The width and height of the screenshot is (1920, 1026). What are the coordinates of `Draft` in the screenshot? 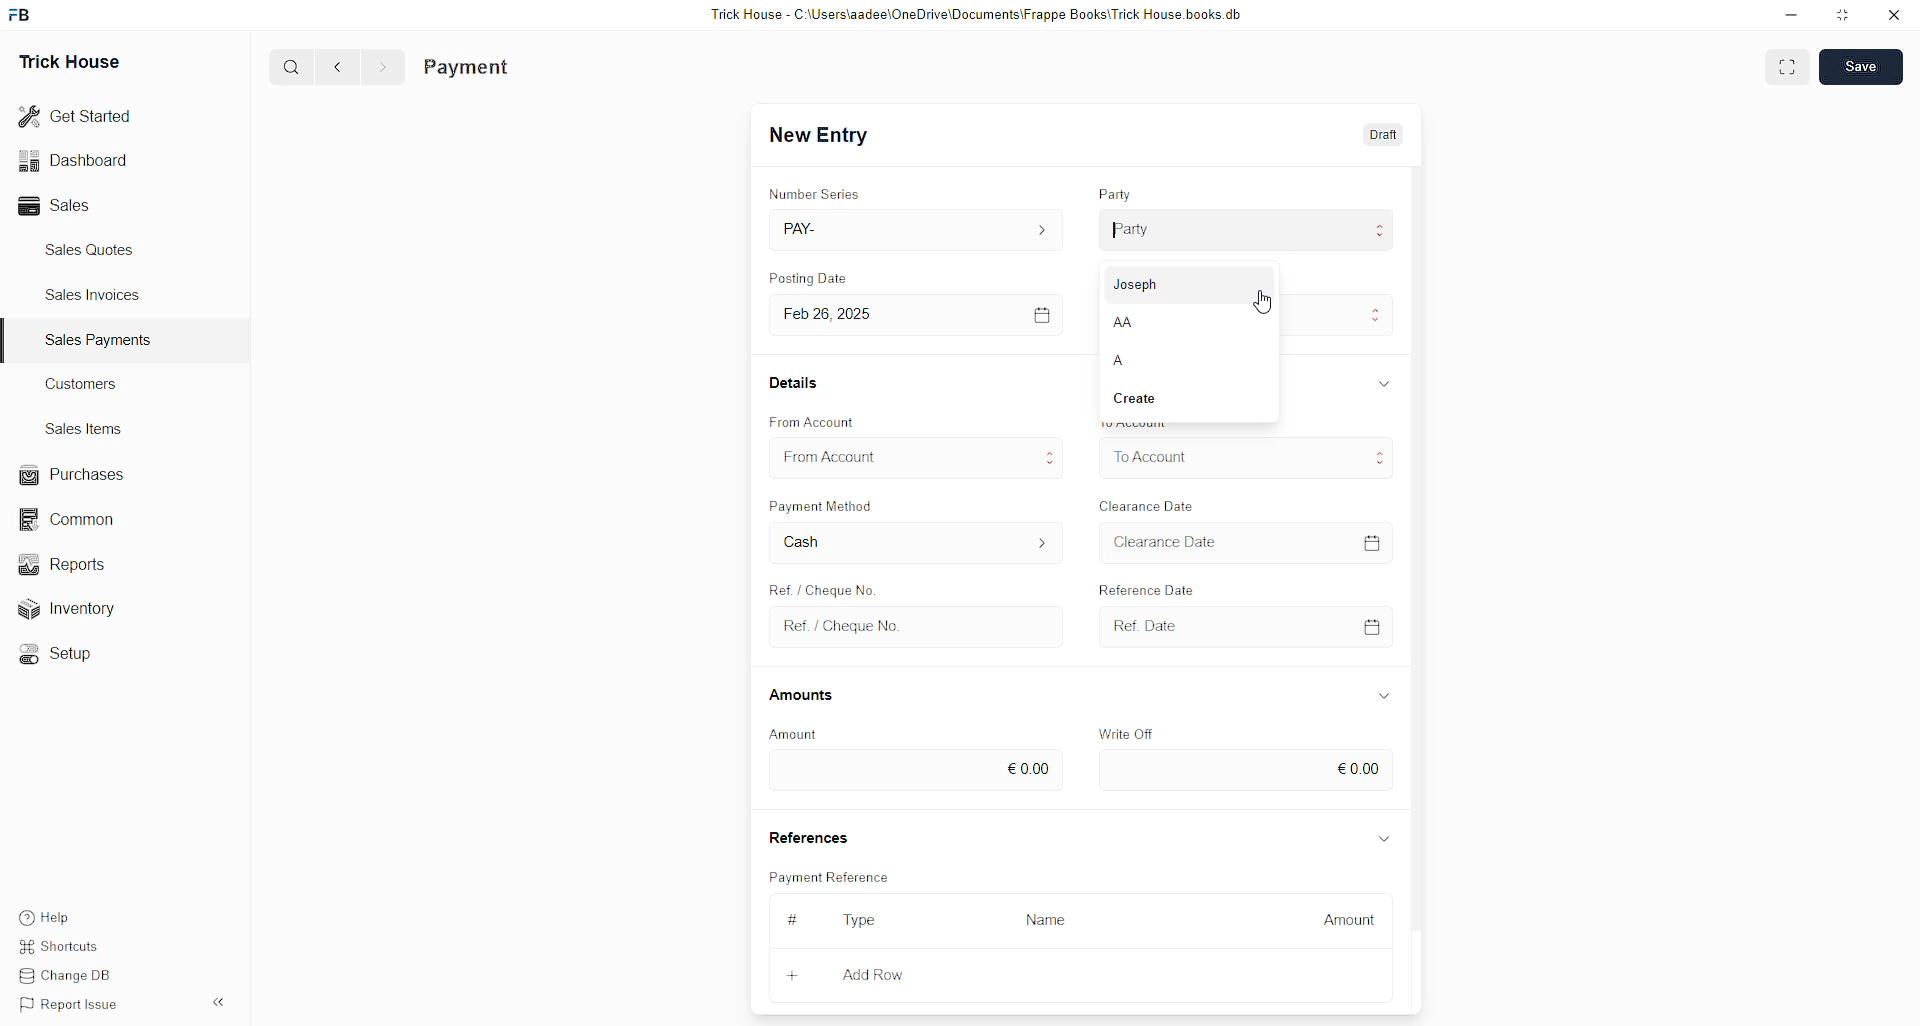 It's located at (1386, 133).